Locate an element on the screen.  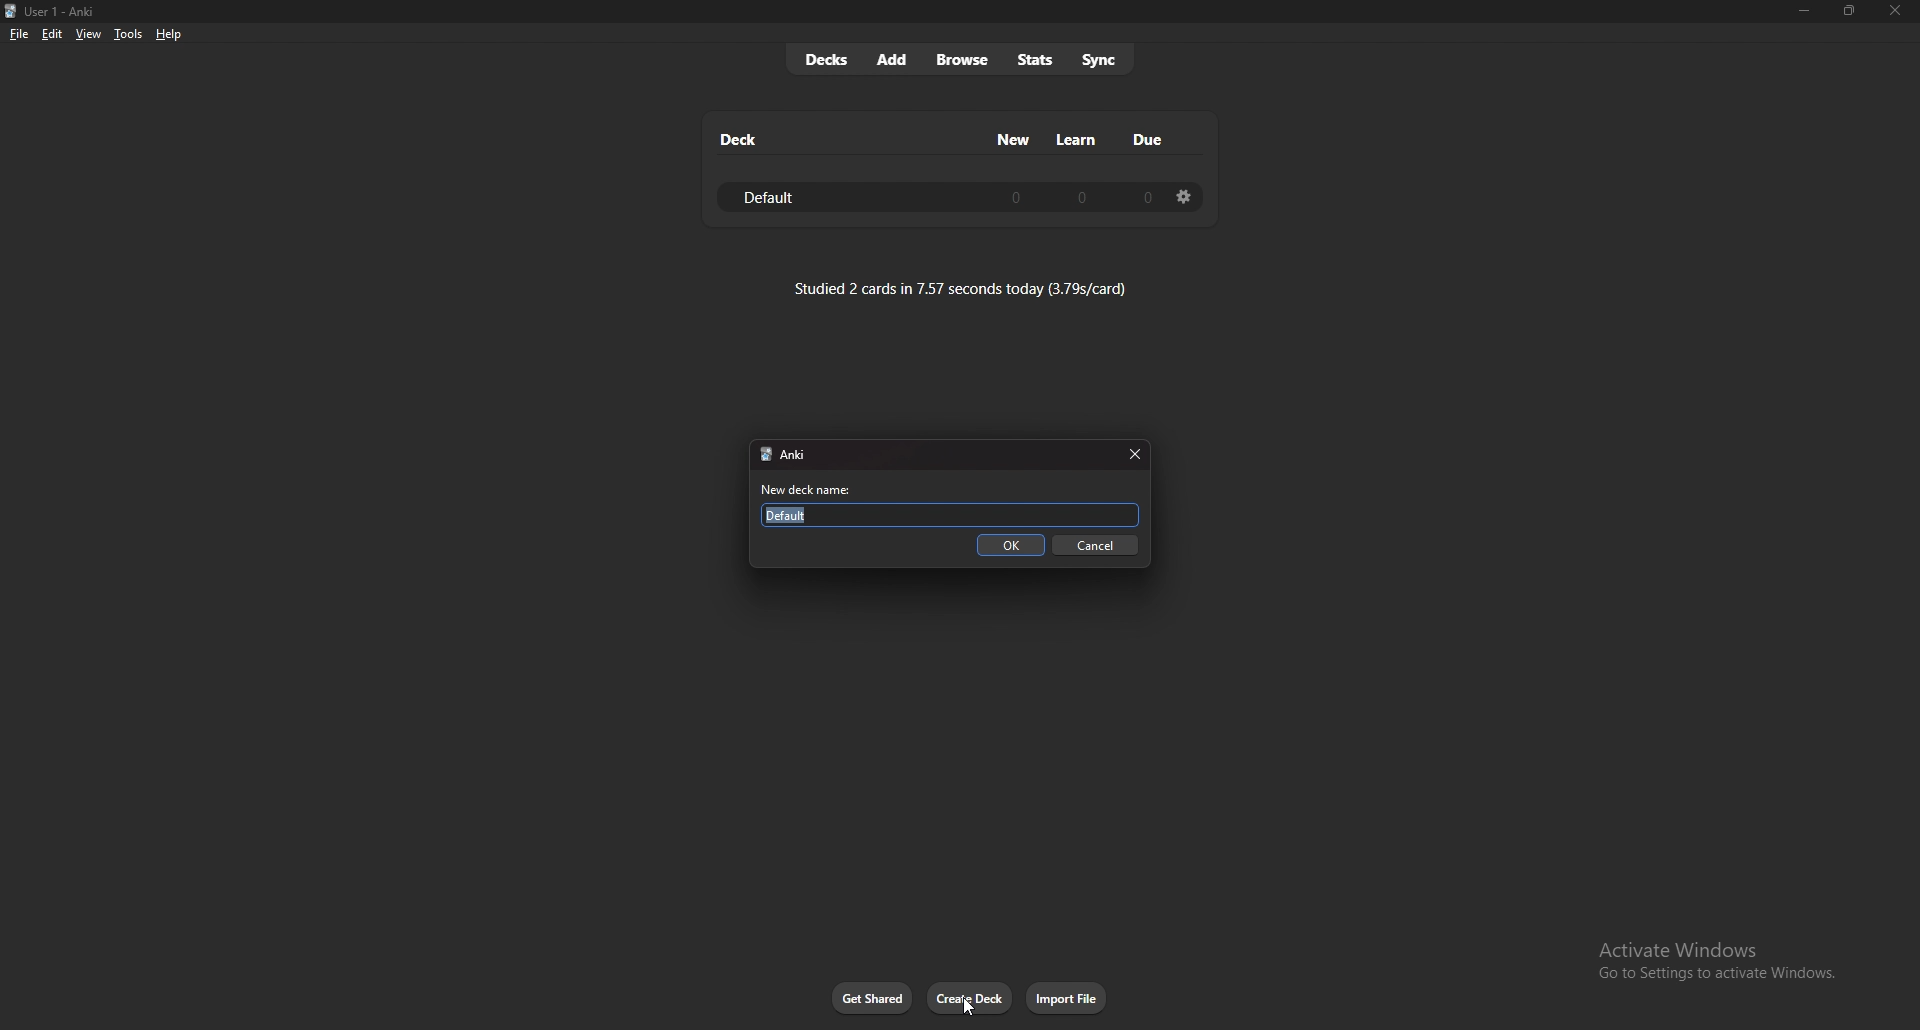
ok is located at coordinates (1013, 546).